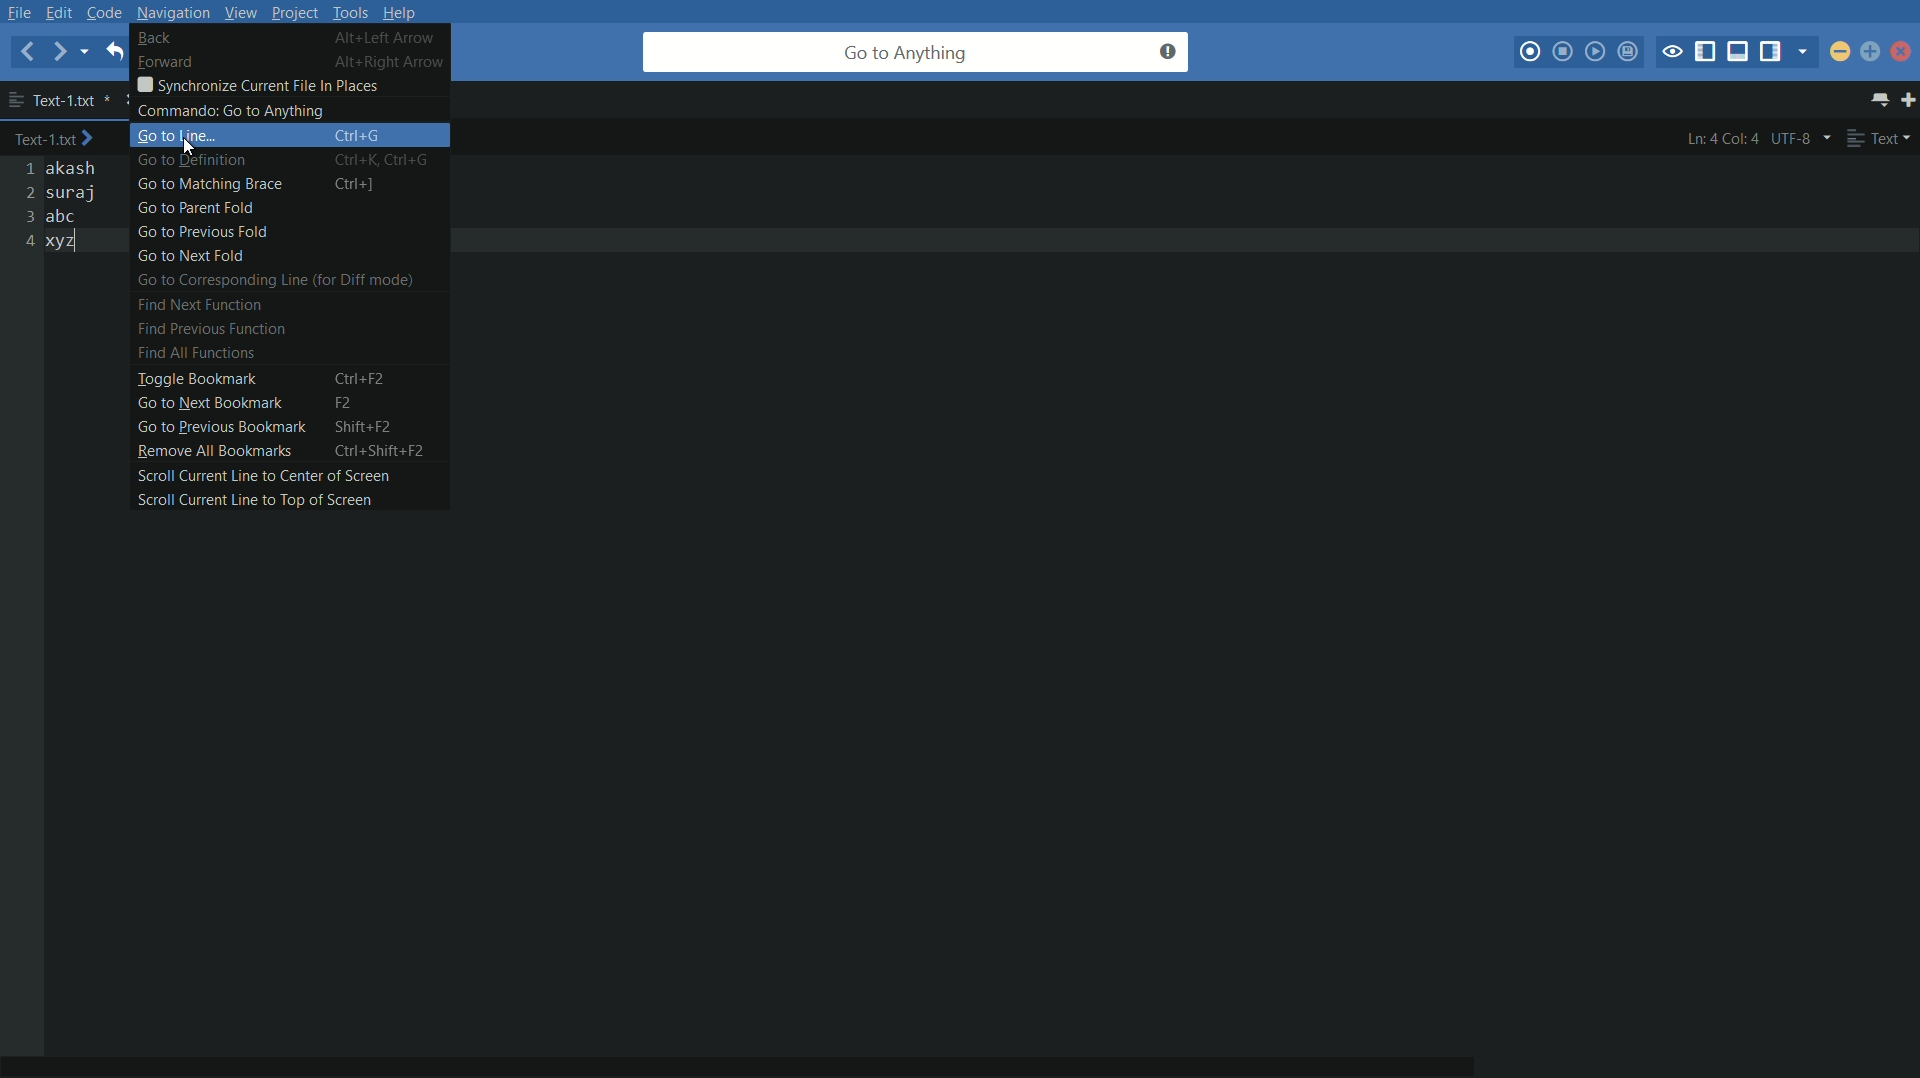 Image resolution: width=1920 pixels, height=1078 pixels. I want to click on back, so click(154, 38).